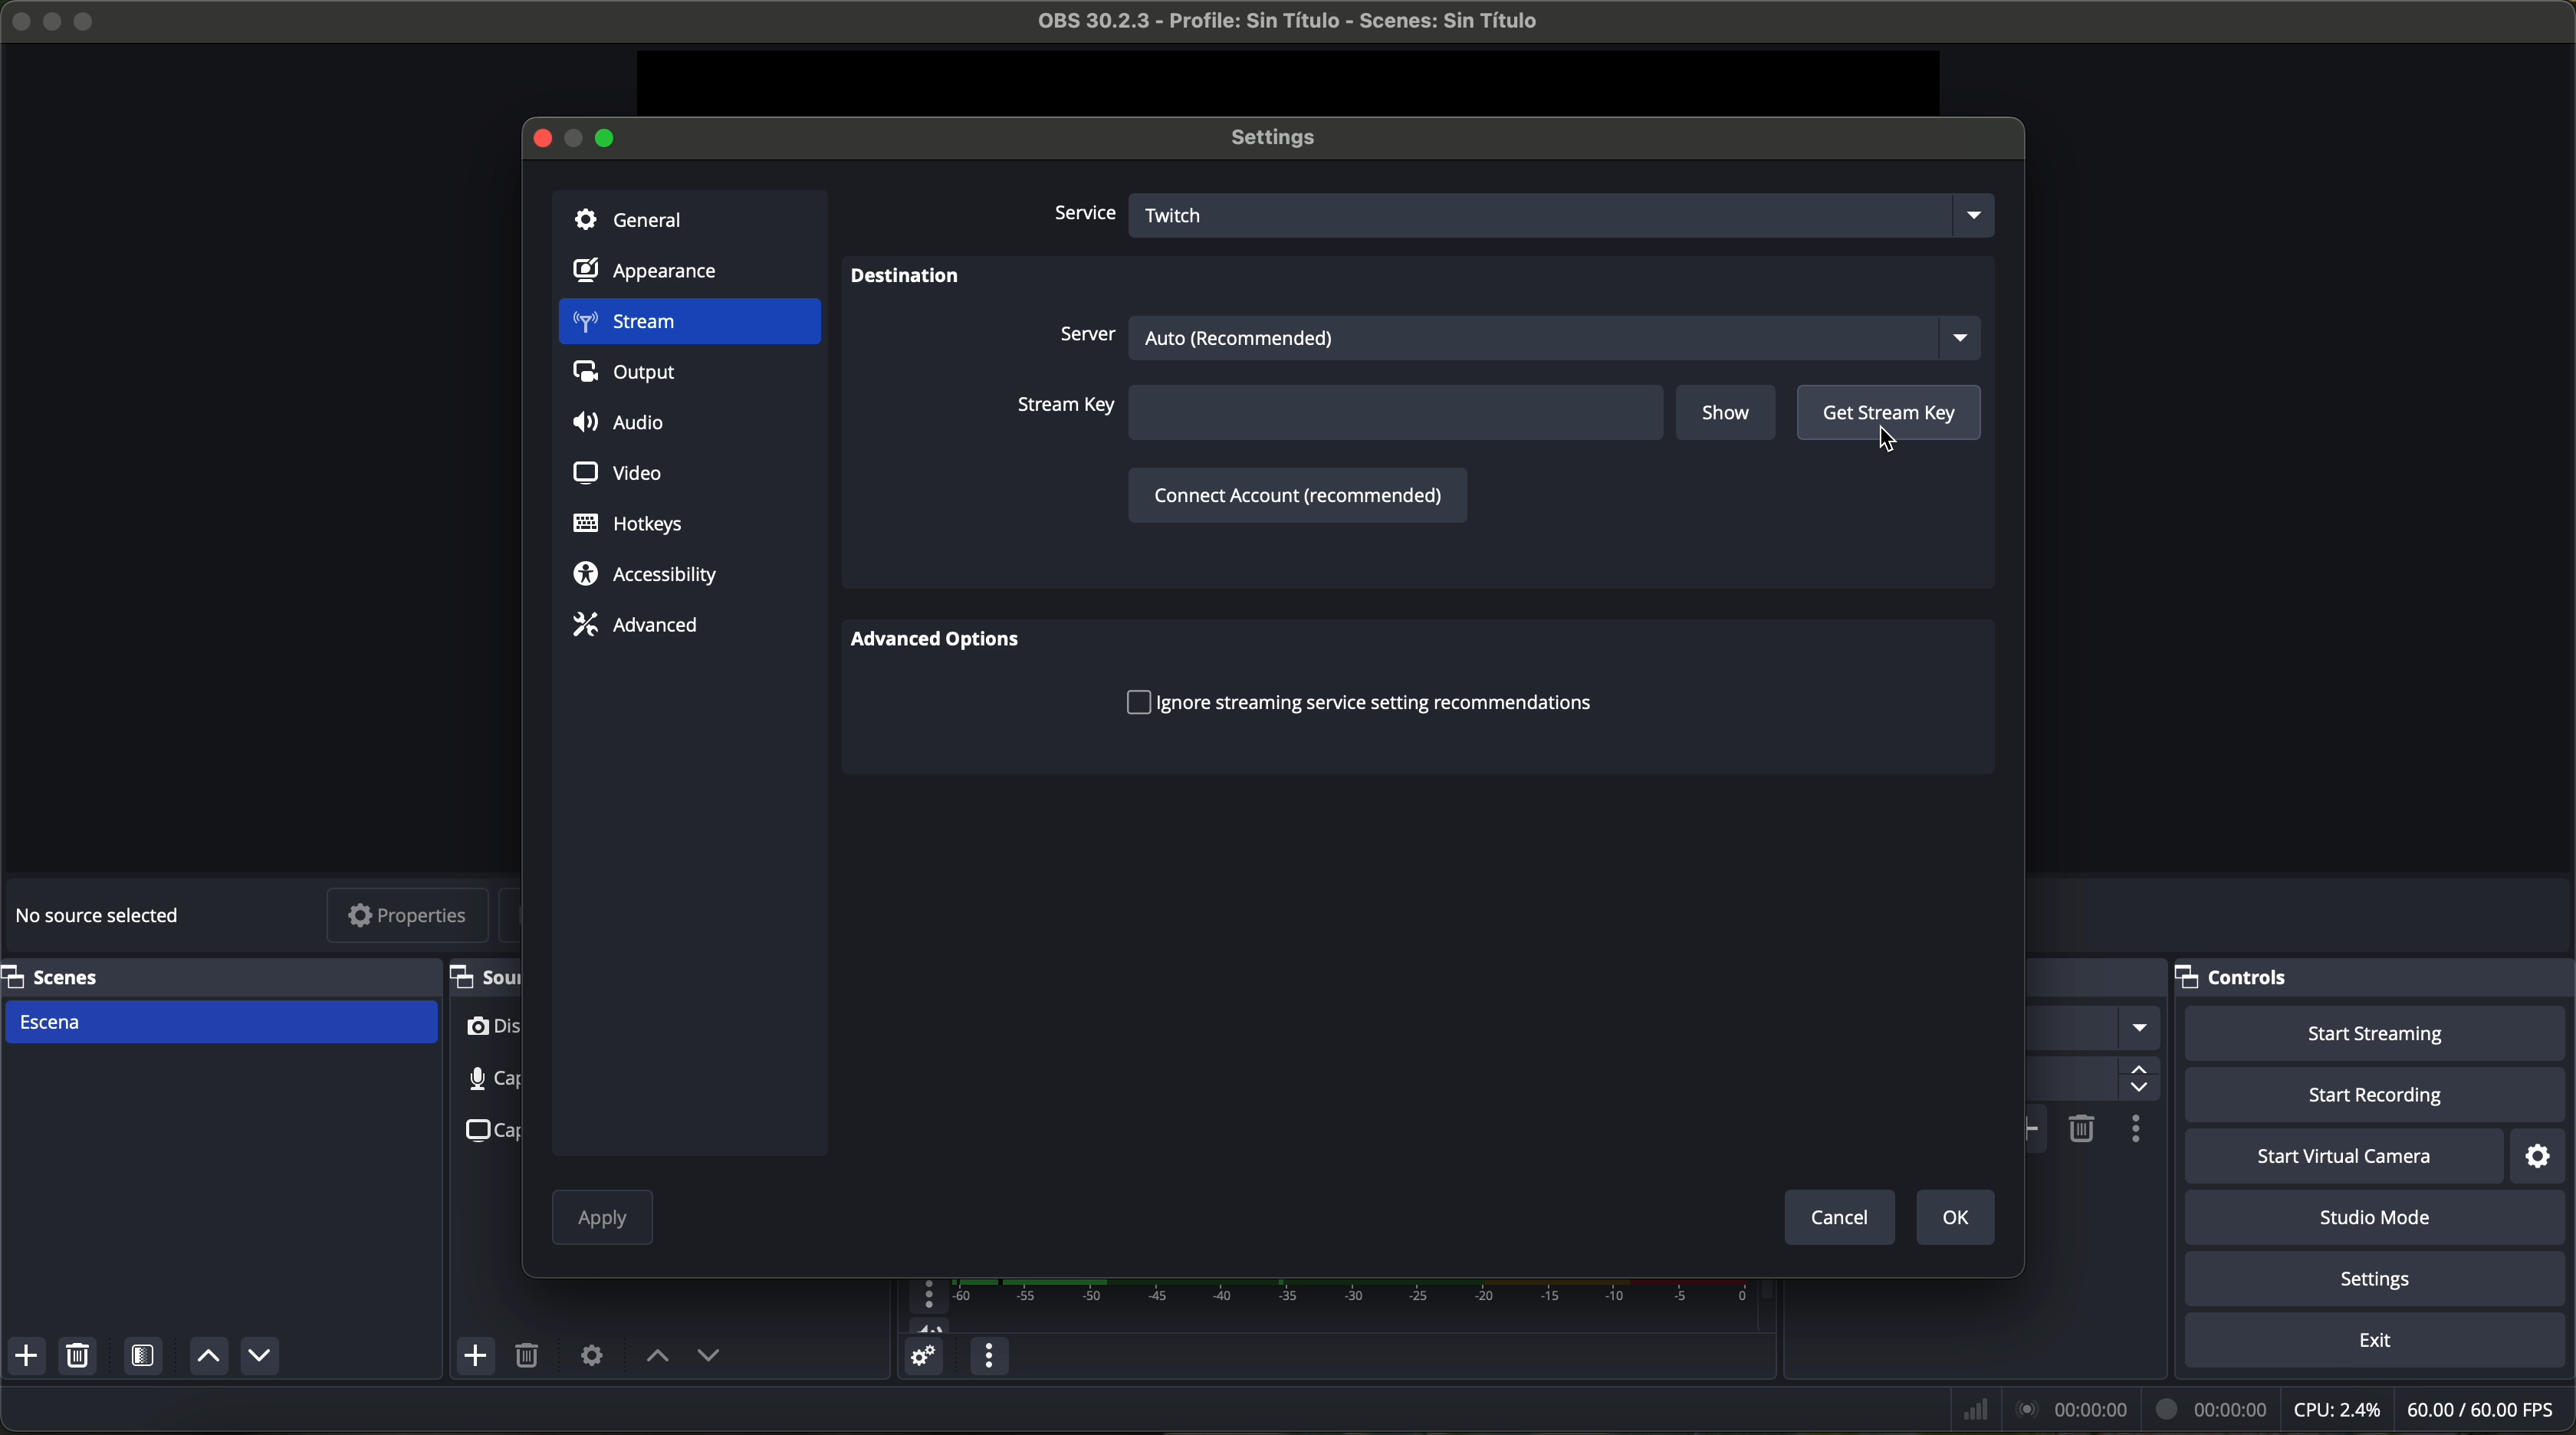  I want to click on output, so click(632, 377).